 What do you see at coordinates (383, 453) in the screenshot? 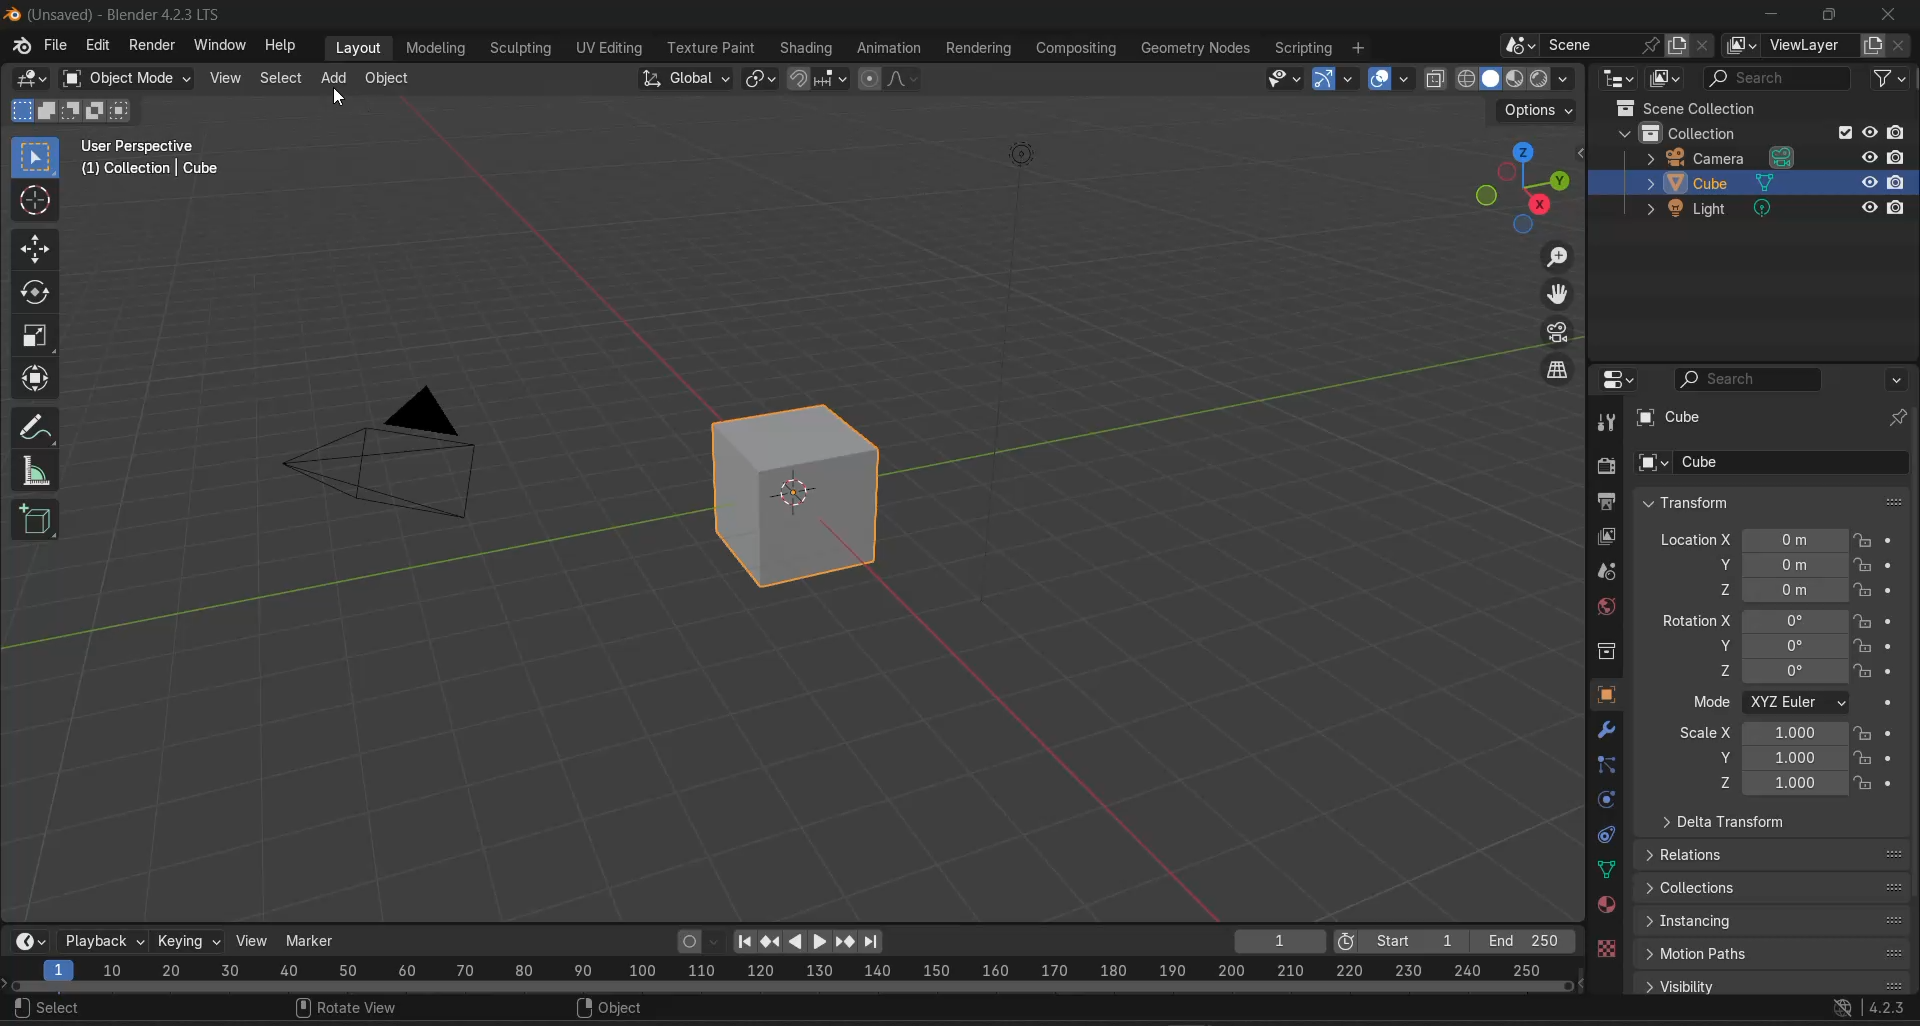
I see `image` at bounding box center [383, 453].